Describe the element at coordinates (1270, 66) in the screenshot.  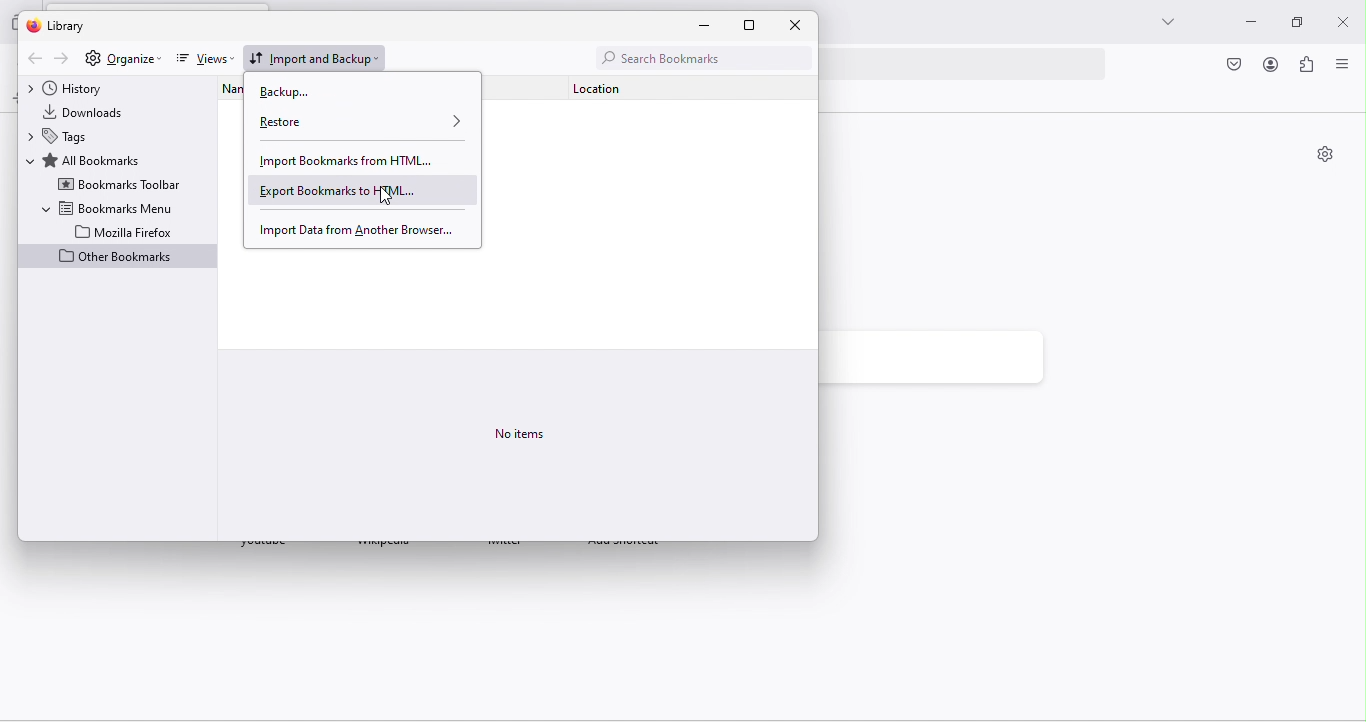
I see `account` at that location.